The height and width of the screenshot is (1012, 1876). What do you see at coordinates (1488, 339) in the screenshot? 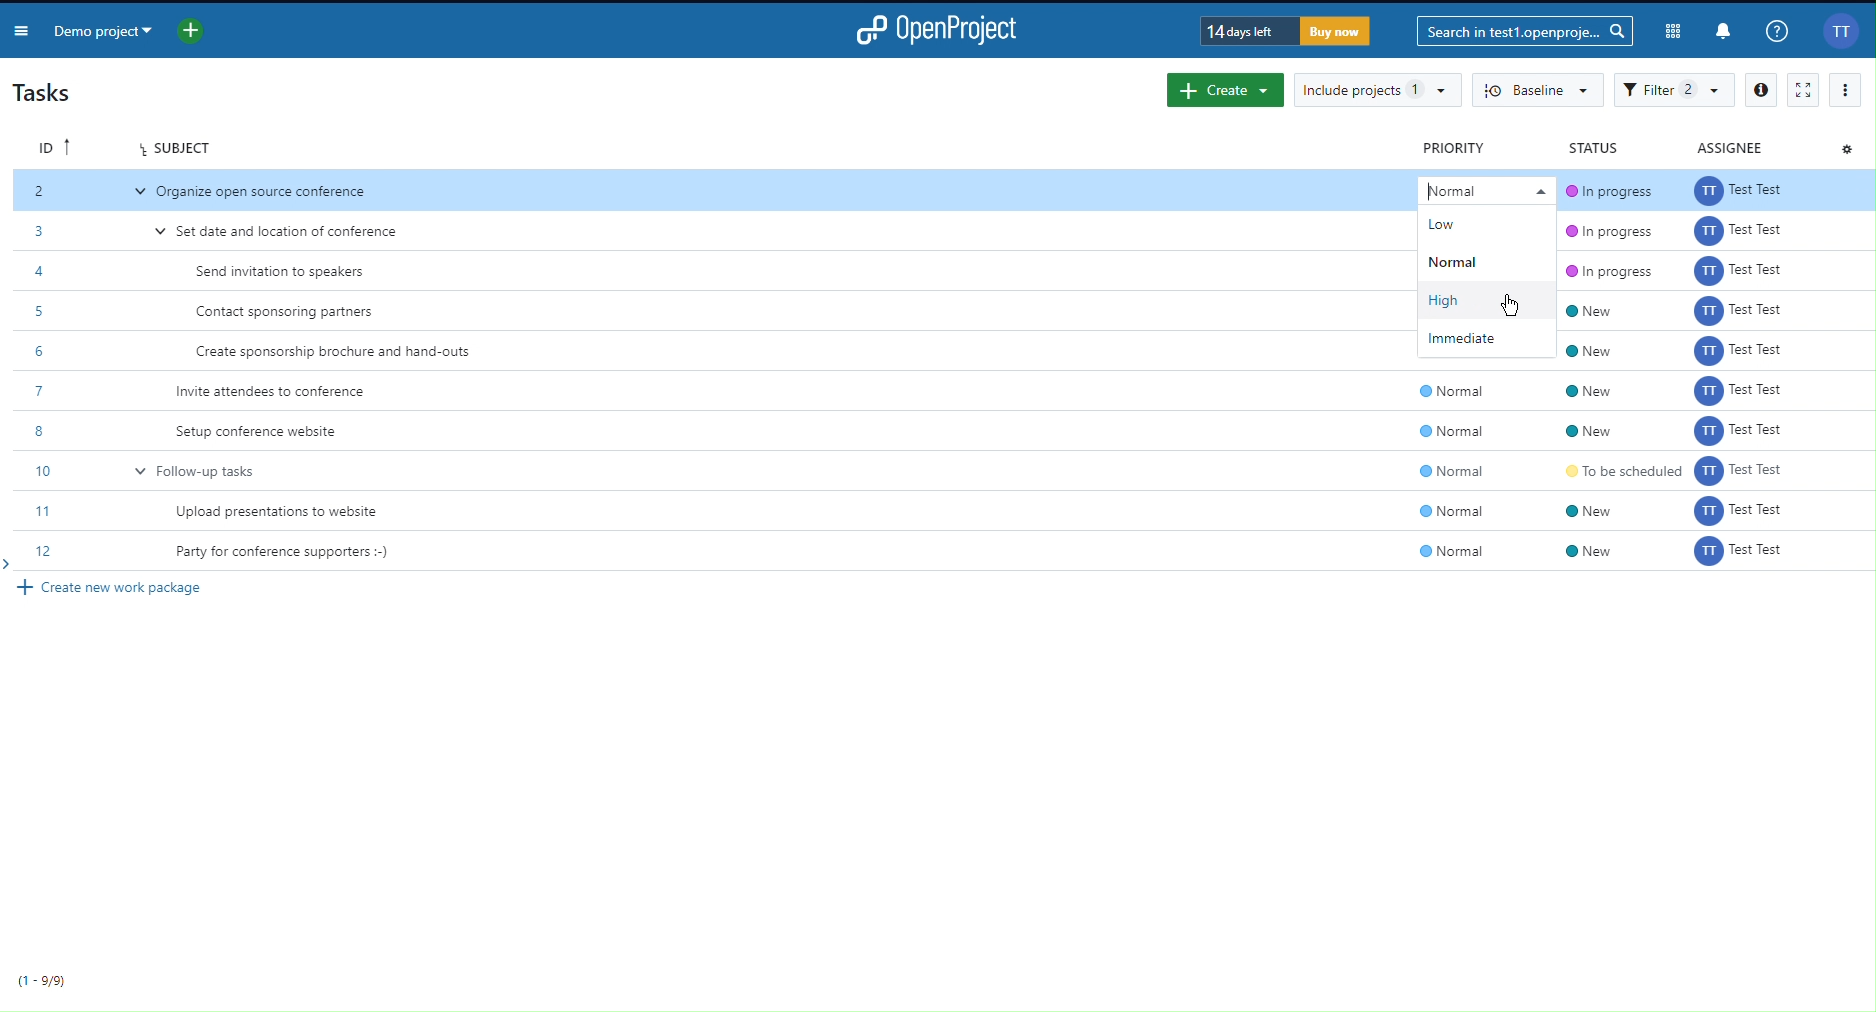
I see `Immediate` at bounding box center [1488, 339].